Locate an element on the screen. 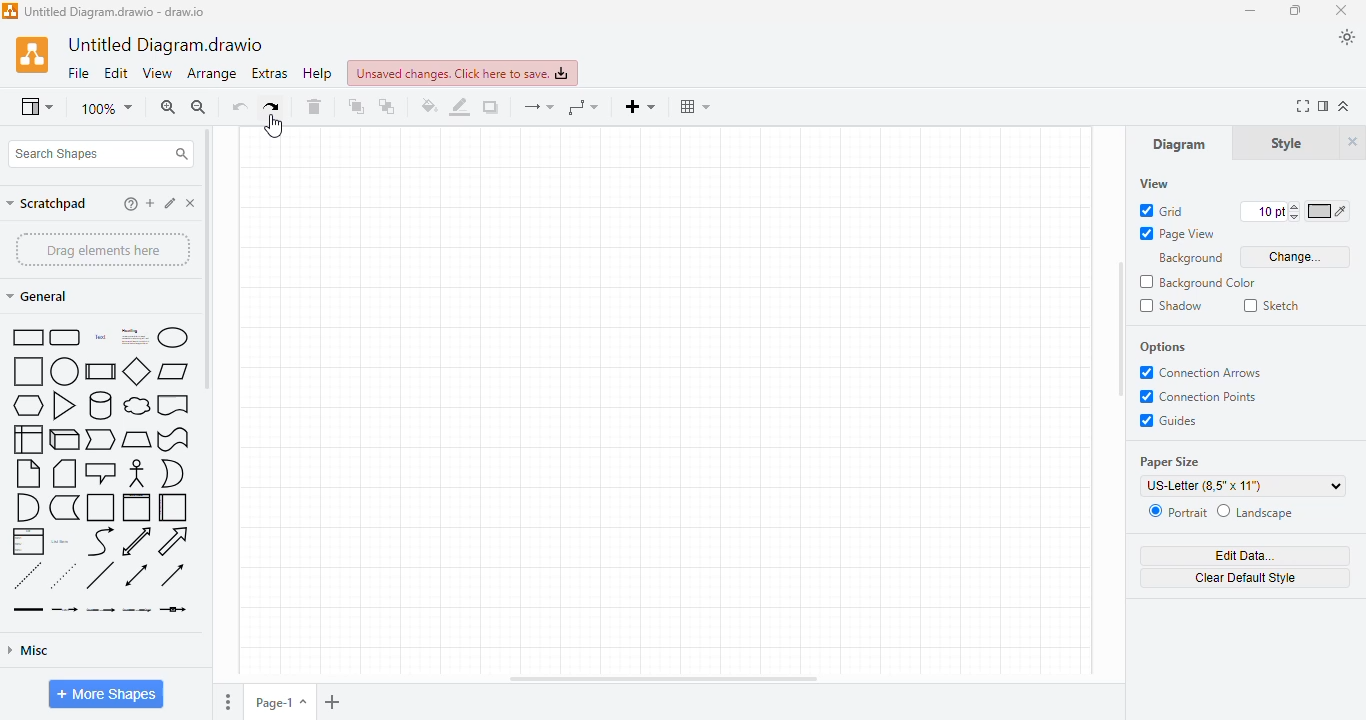 The image size is (1366, 720). edit is located at coordinates (117, 74).